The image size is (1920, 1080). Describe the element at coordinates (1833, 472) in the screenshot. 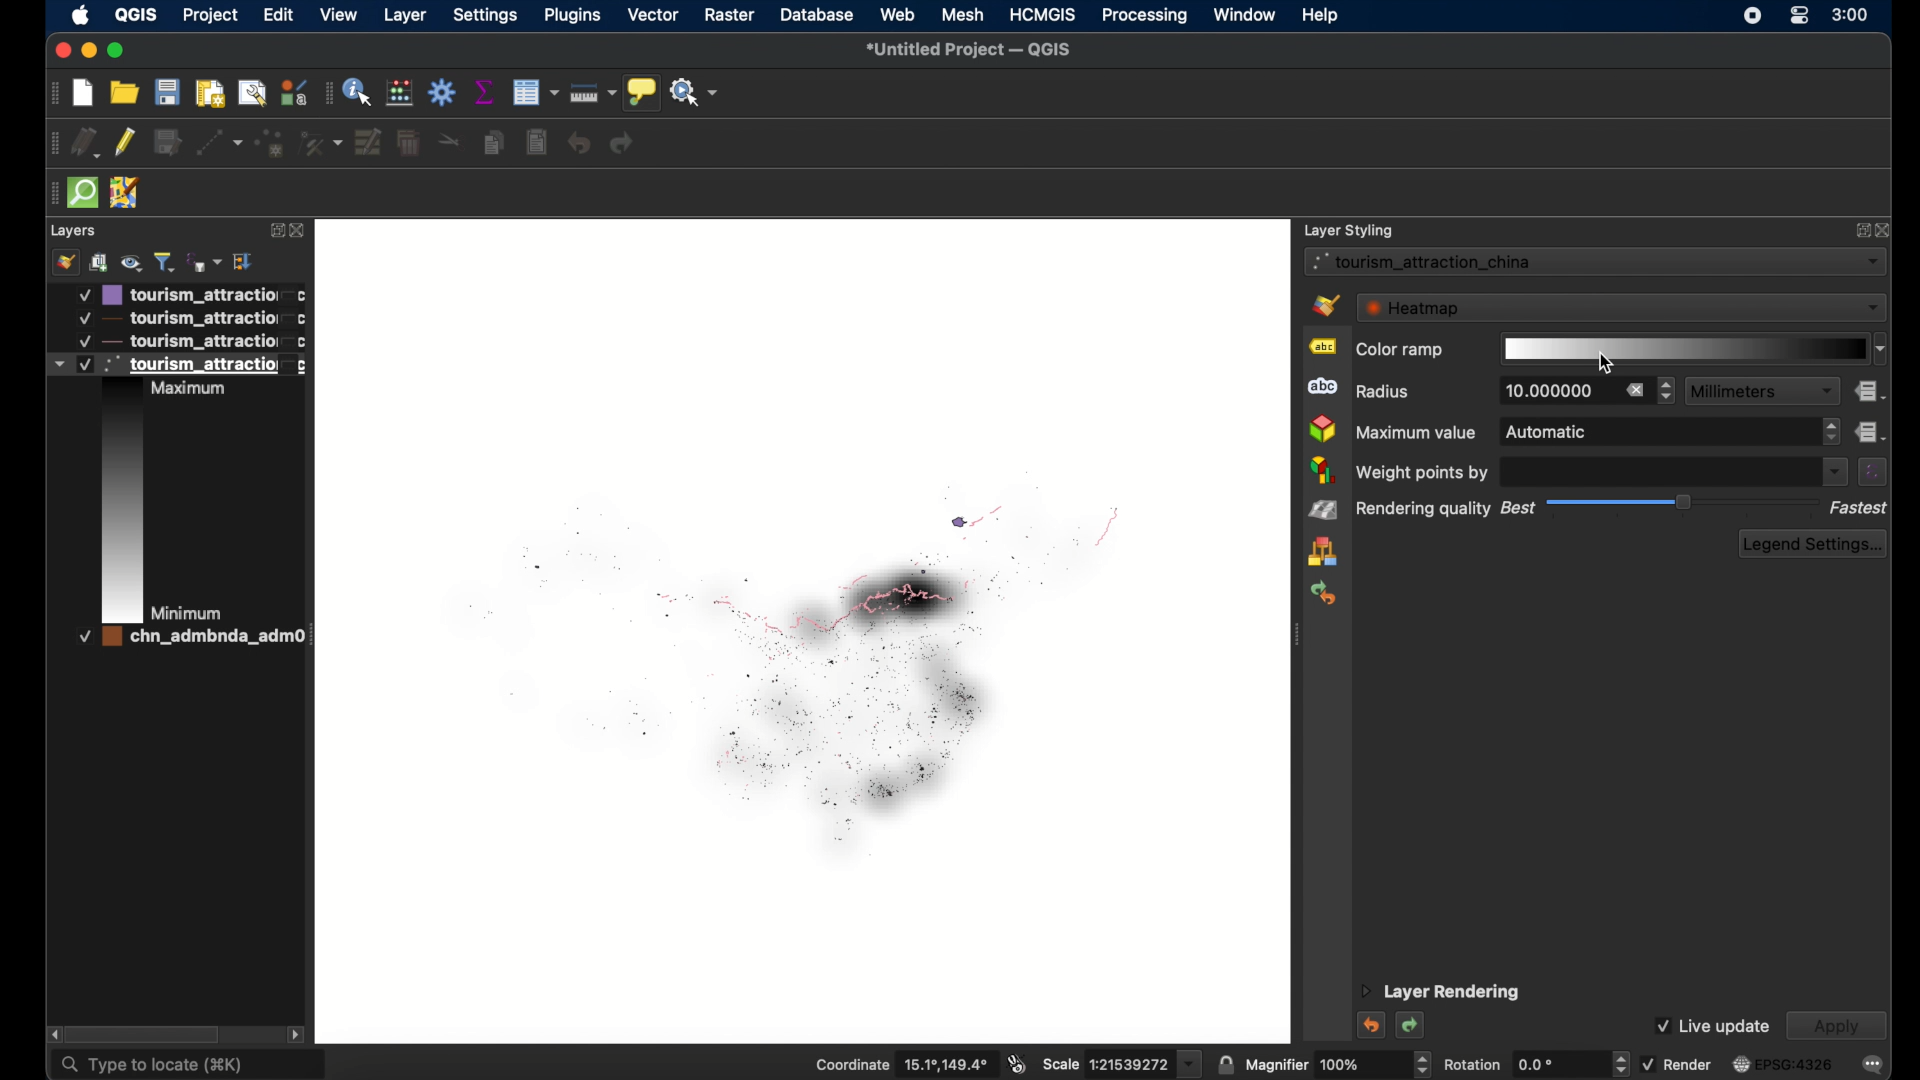

I see `dropdown menu` at that location.